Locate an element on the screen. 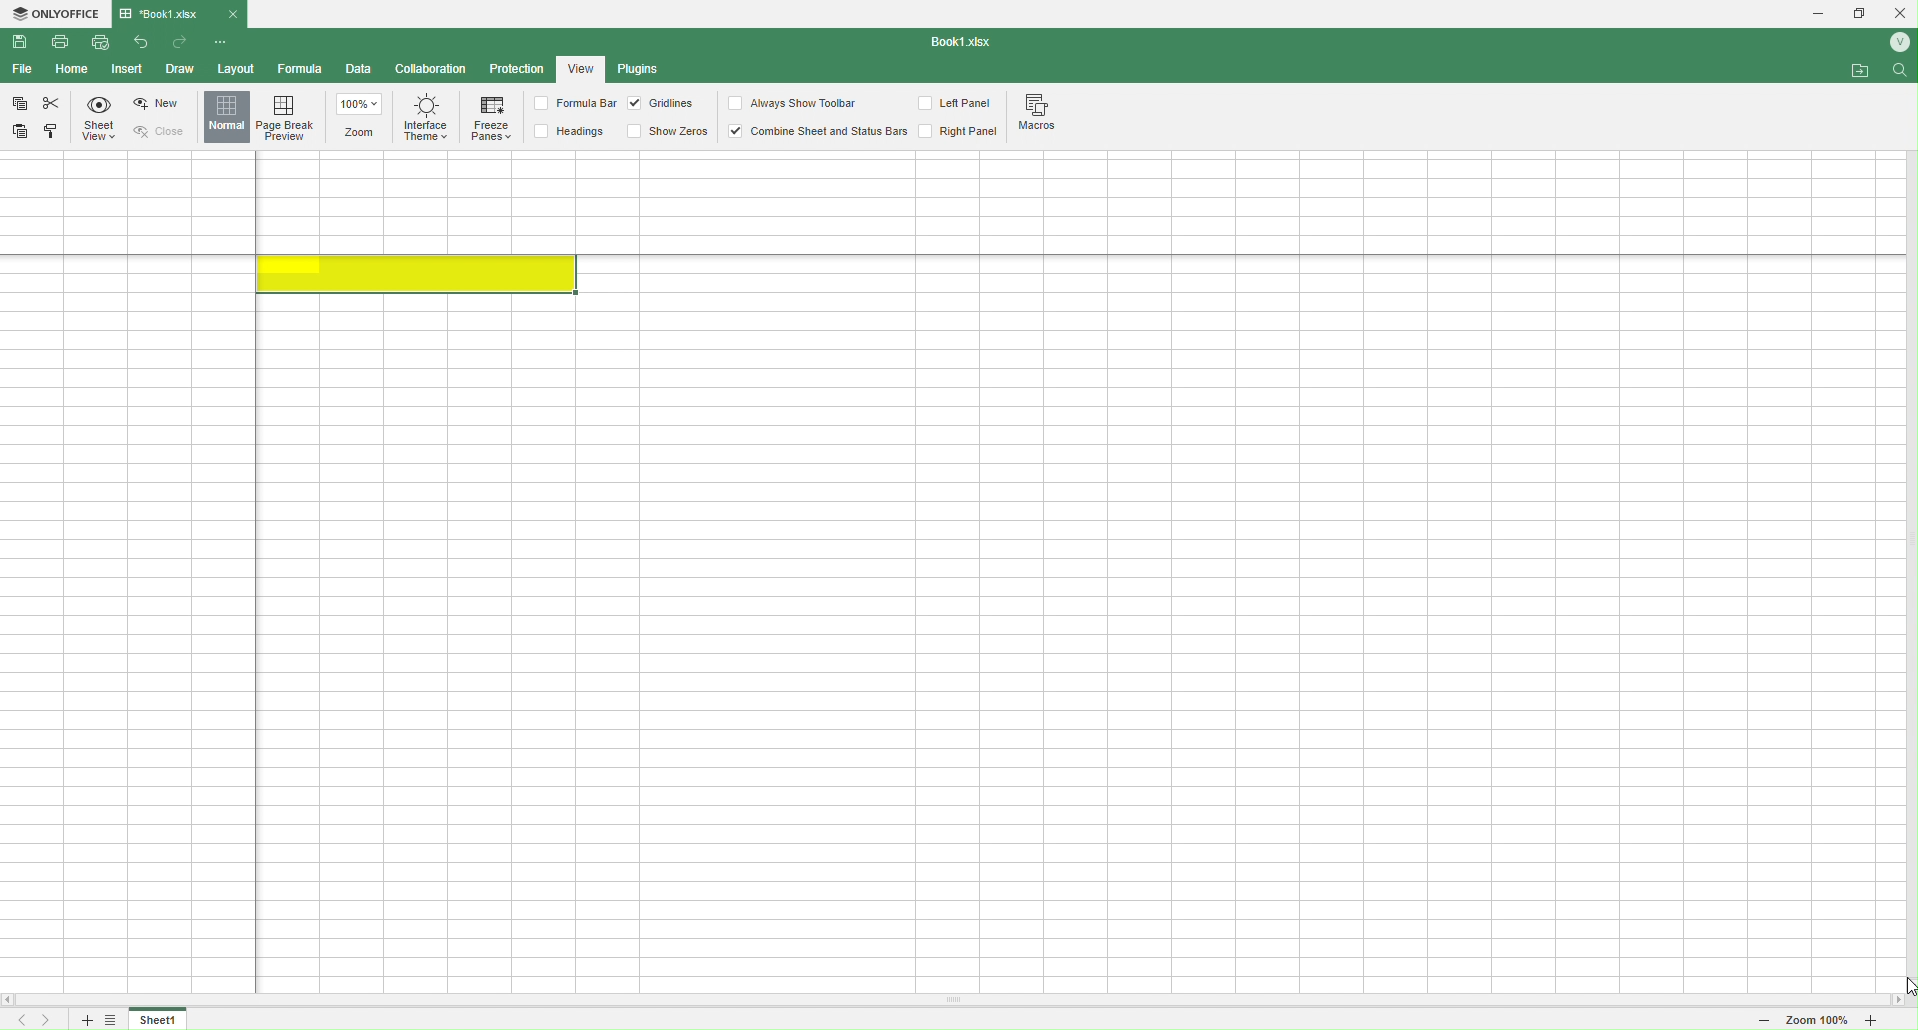 The image size is (1918, 1030). Scroll bar is located at coordinates (1905, 539).